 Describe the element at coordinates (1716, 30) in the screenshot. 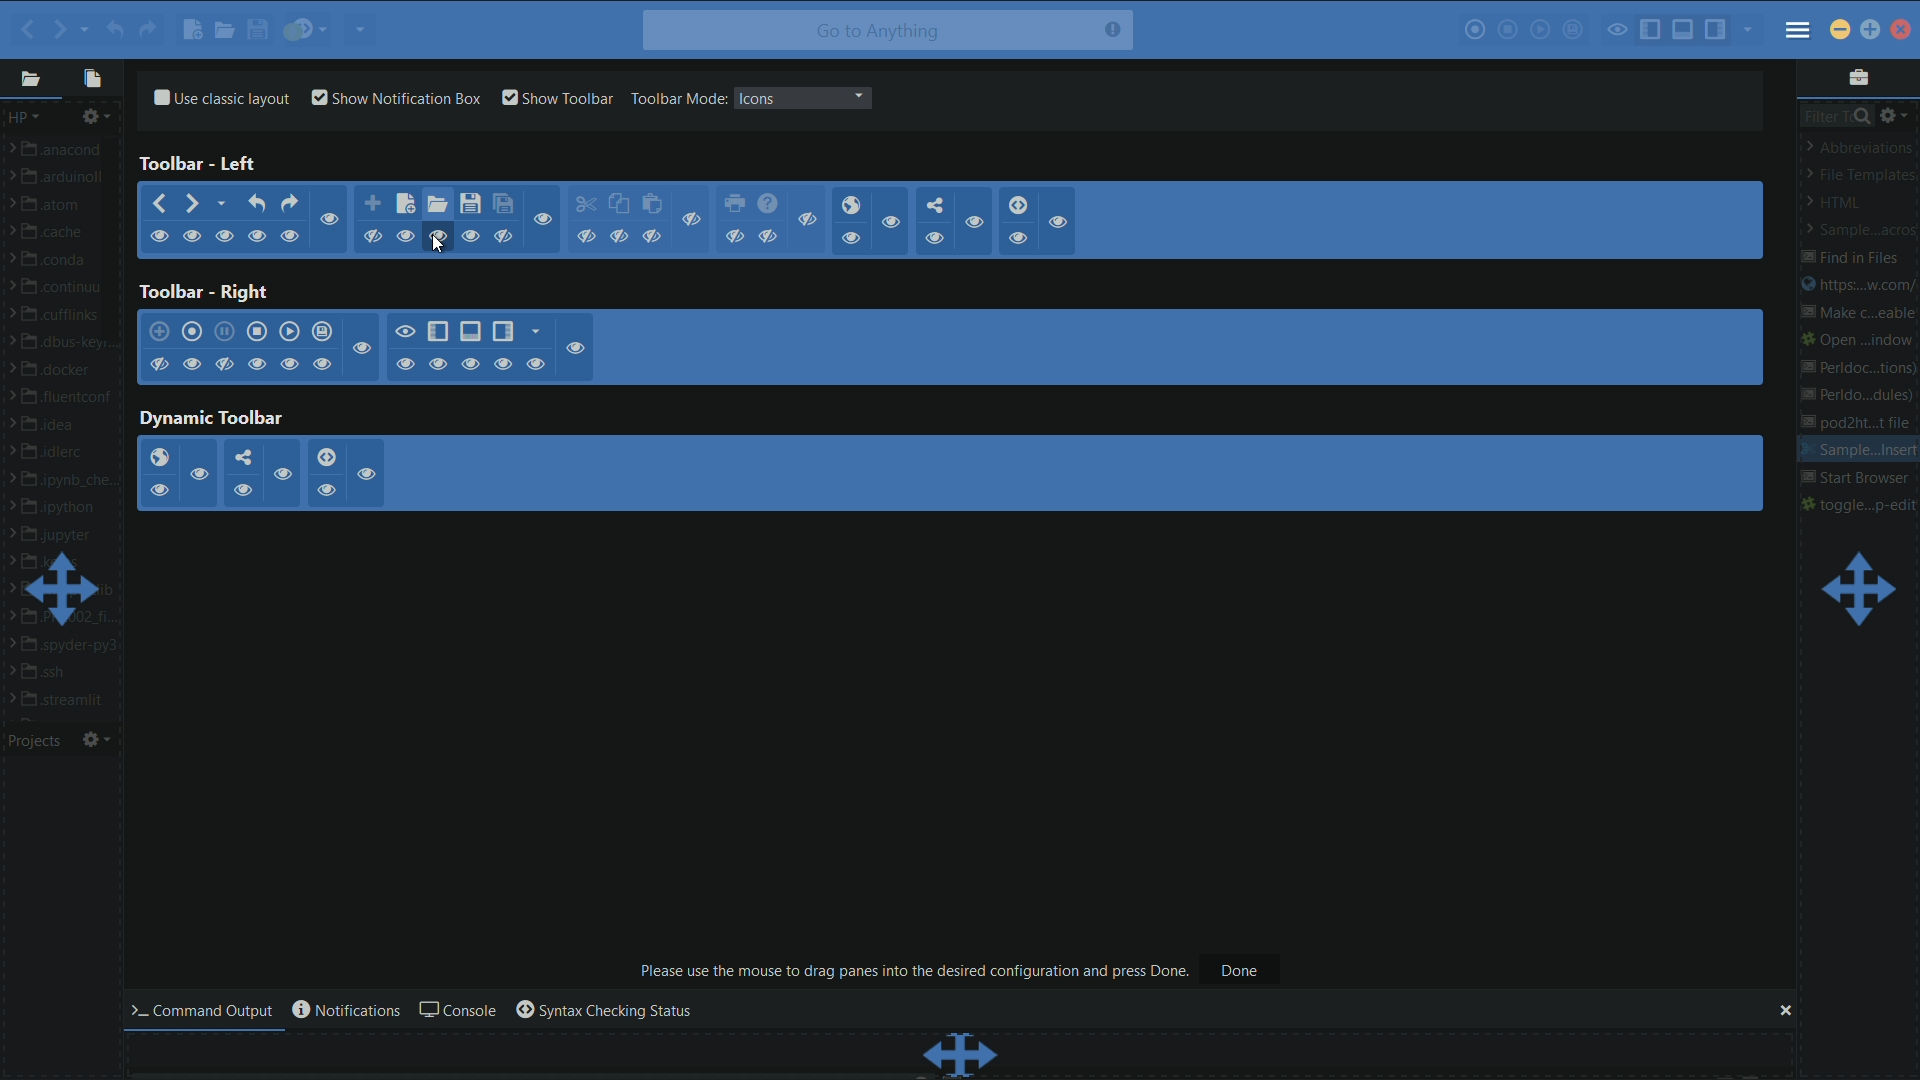

I see `show/hide right pane` at that location.